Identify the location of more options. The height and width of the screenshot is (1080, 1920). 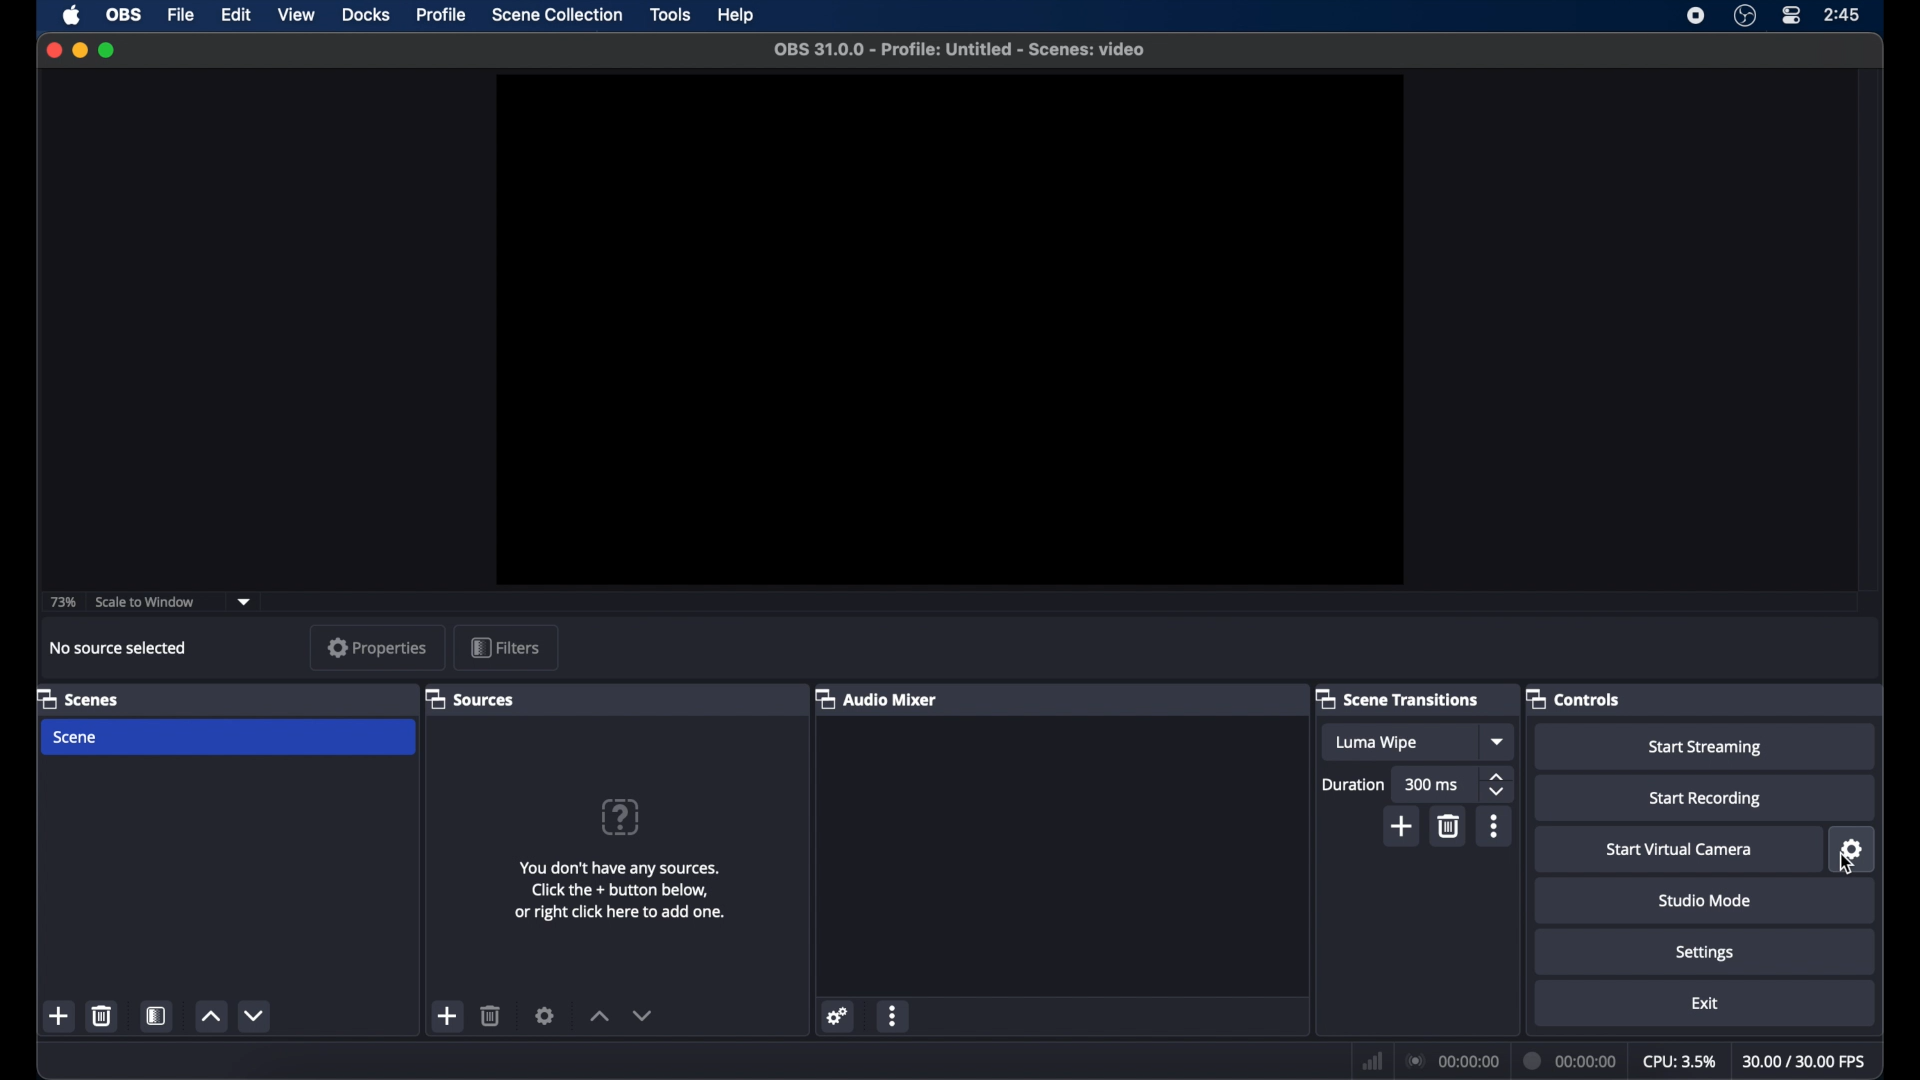
(894, 1016).